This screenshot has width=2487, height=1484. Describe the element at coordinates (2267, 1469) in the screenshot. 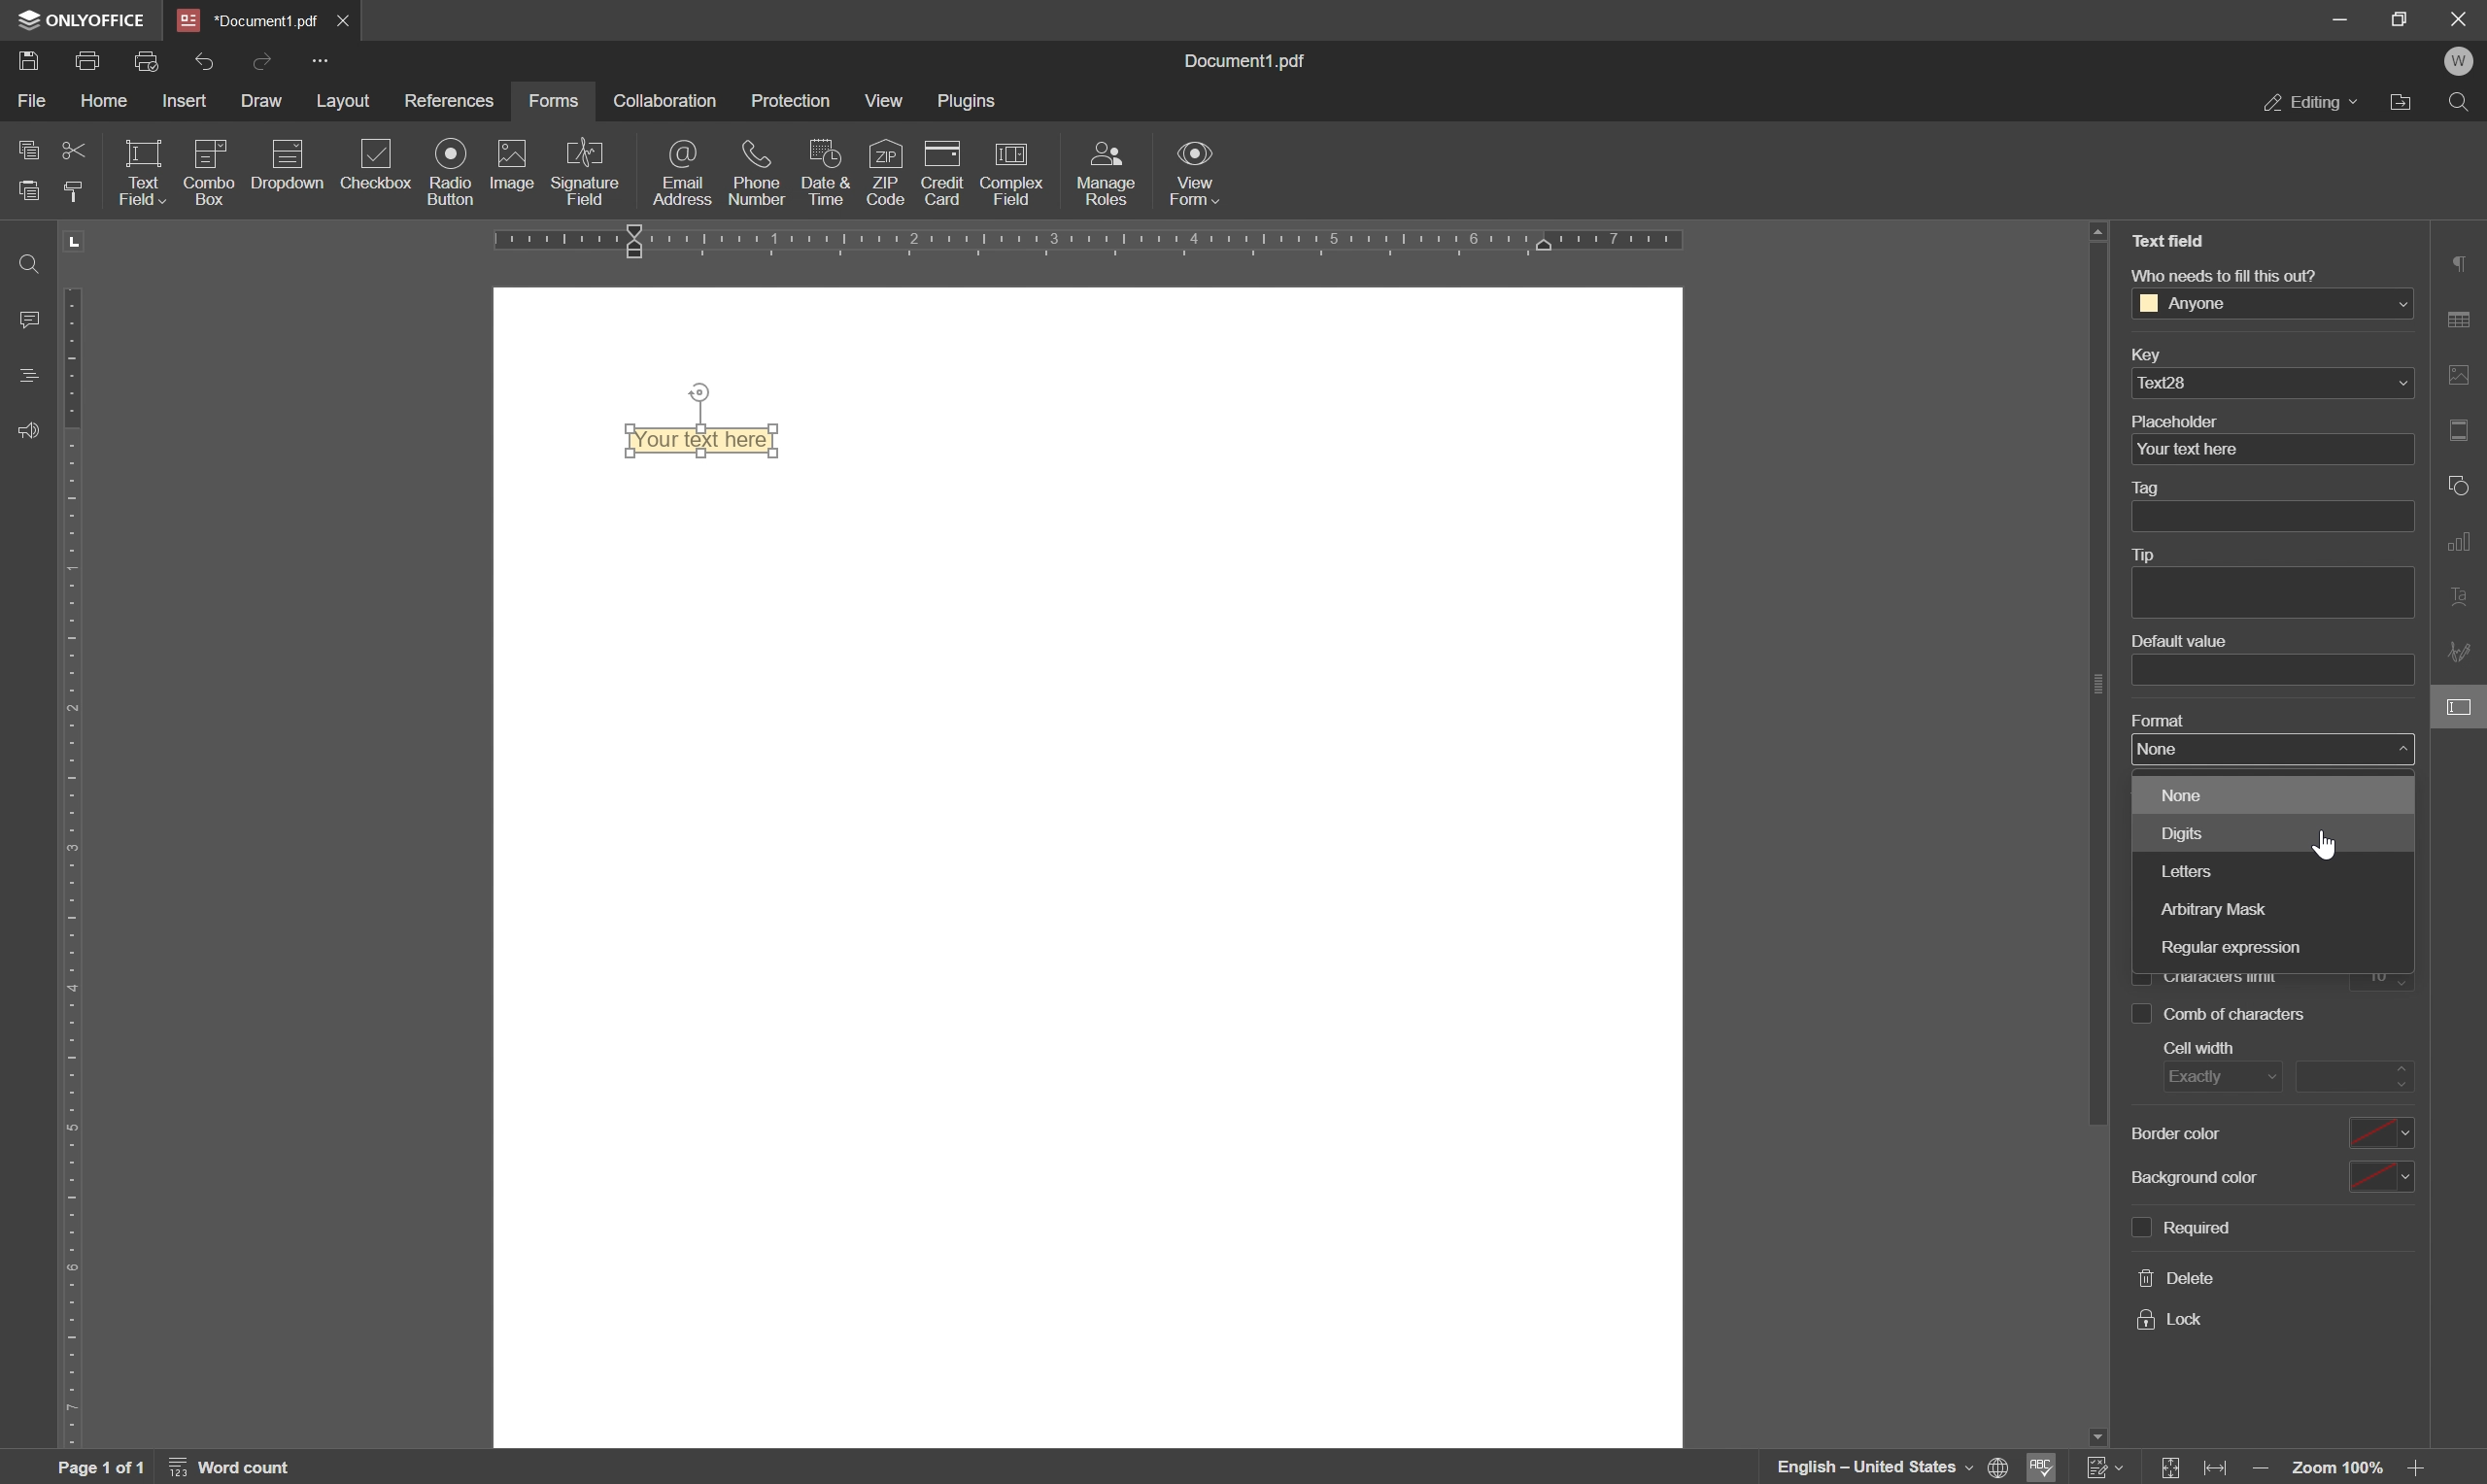

I see `zoom in` at that location.